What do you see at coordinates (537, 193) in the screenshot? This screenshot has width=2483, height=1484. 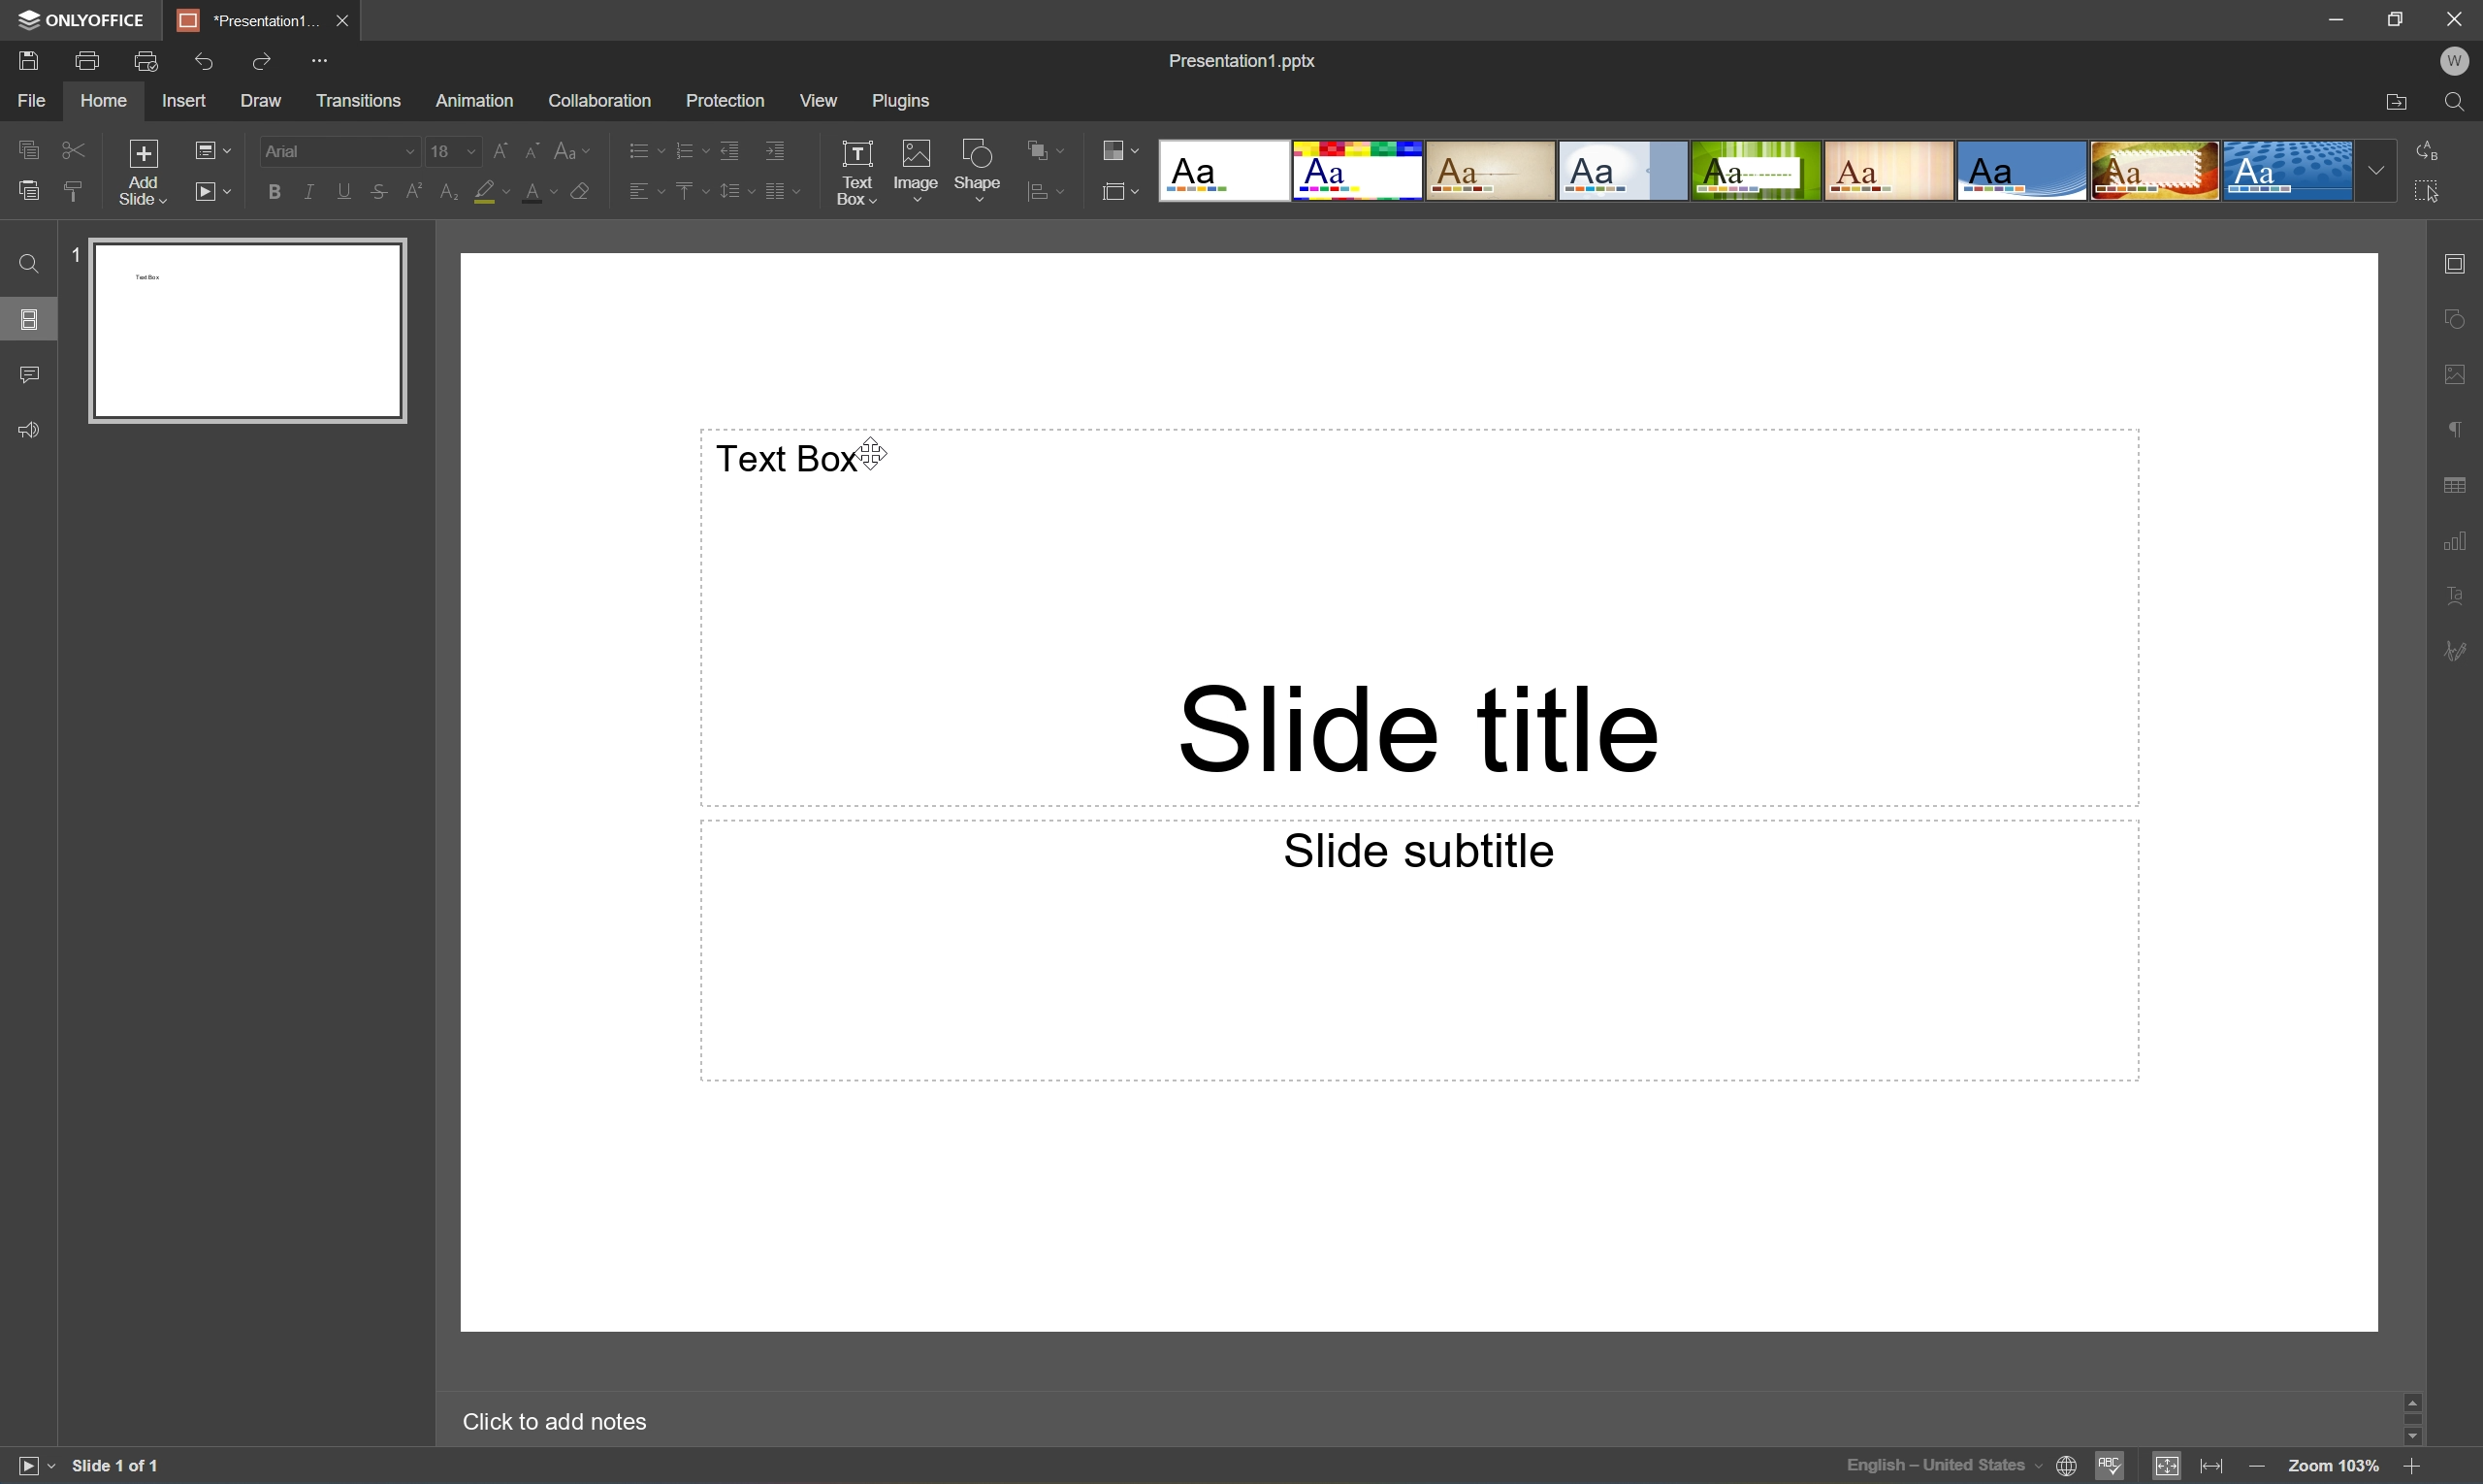 I see `Font color` at bounding box center [537, 193].